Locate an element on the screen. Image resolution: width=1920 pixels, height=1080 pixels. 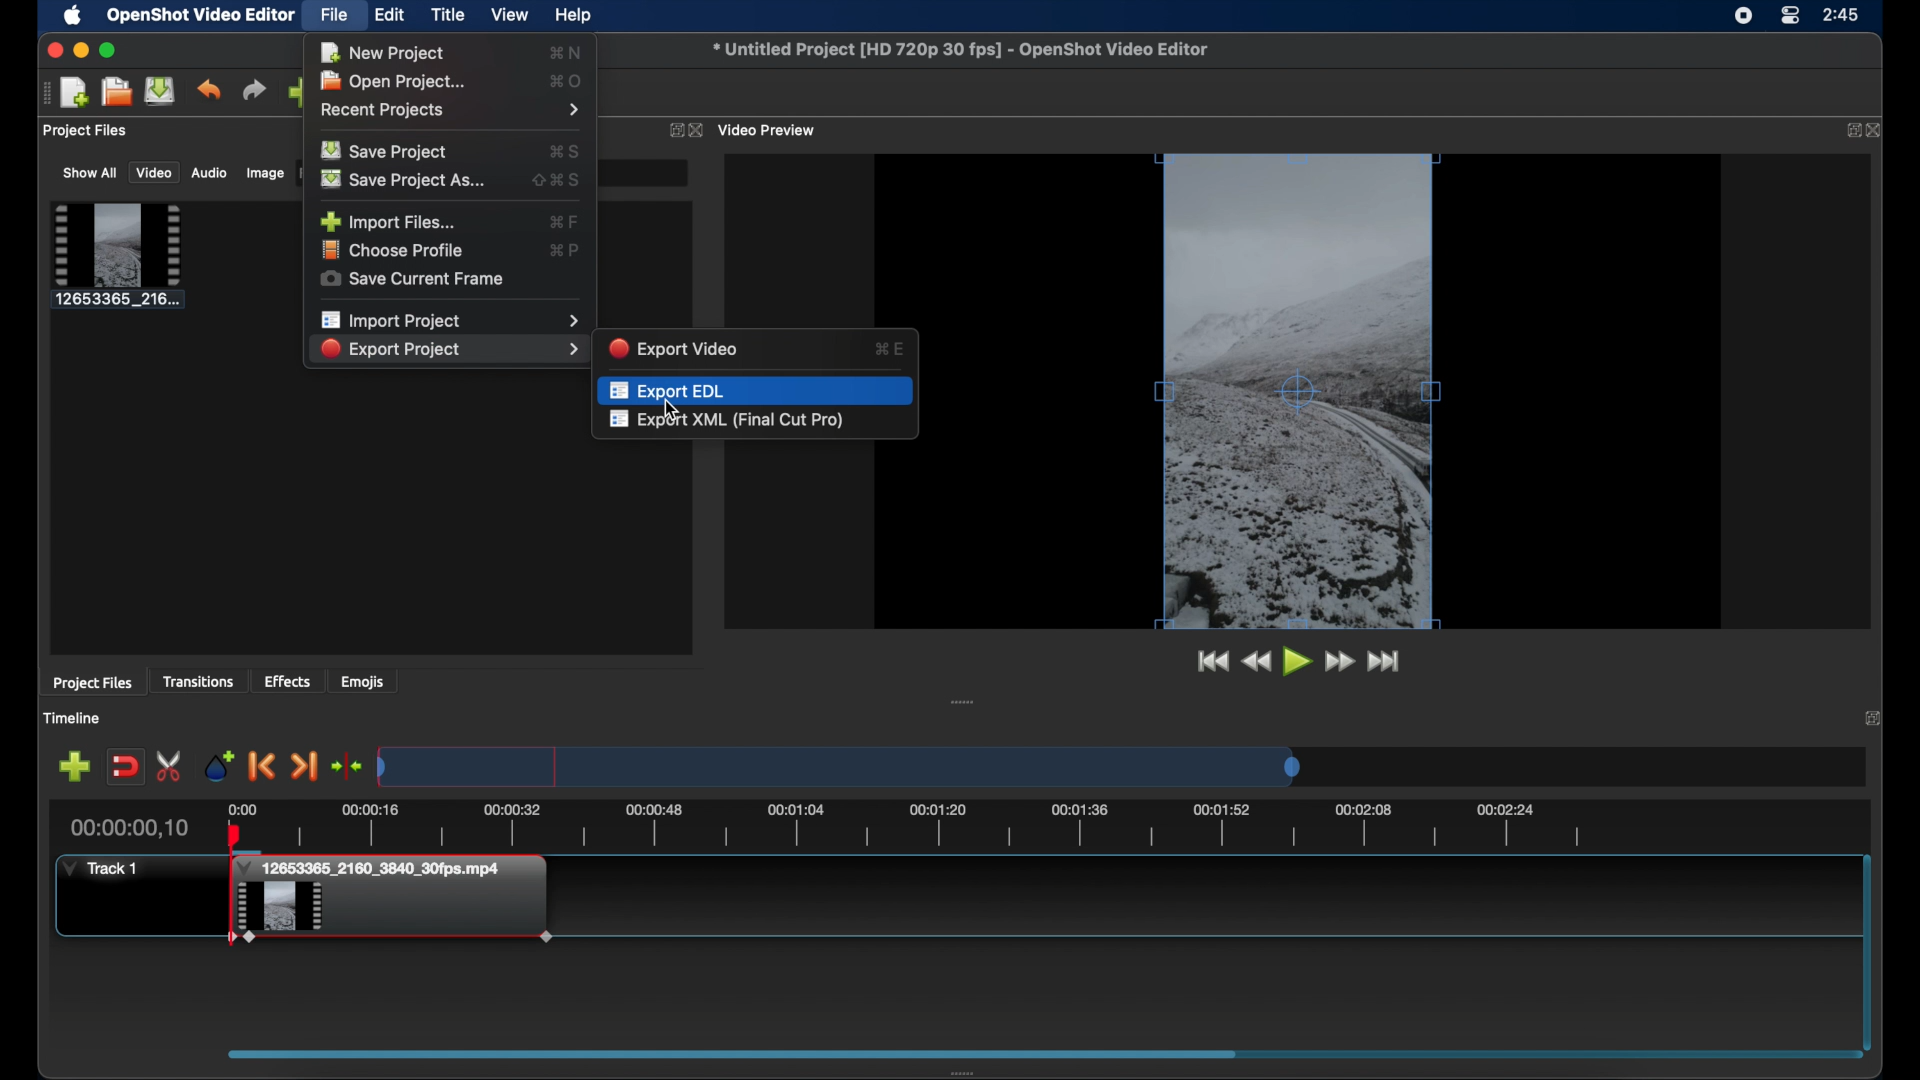
drag handle is located at coordinates (41, 94).